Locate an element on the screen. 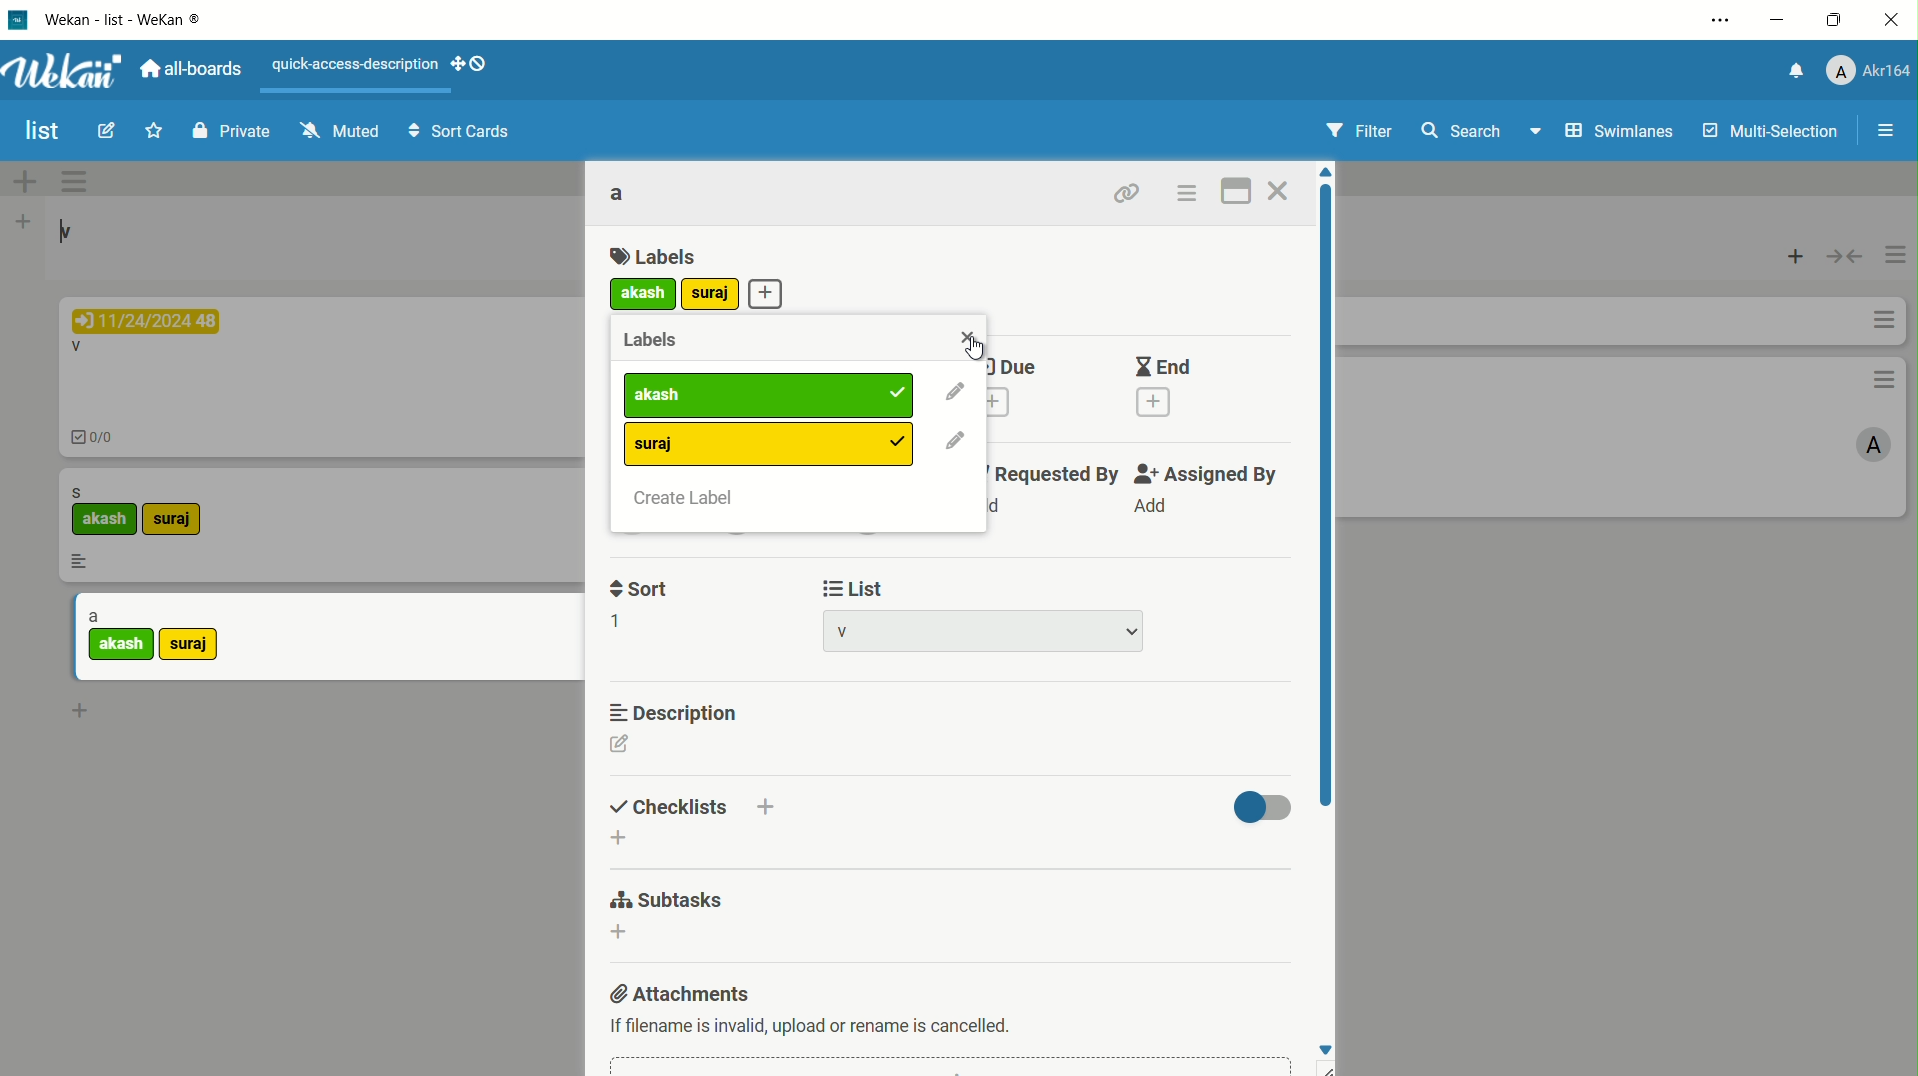 This screenshot has height=1076, width=1918. minimize is located at coordinates (1780, 22).